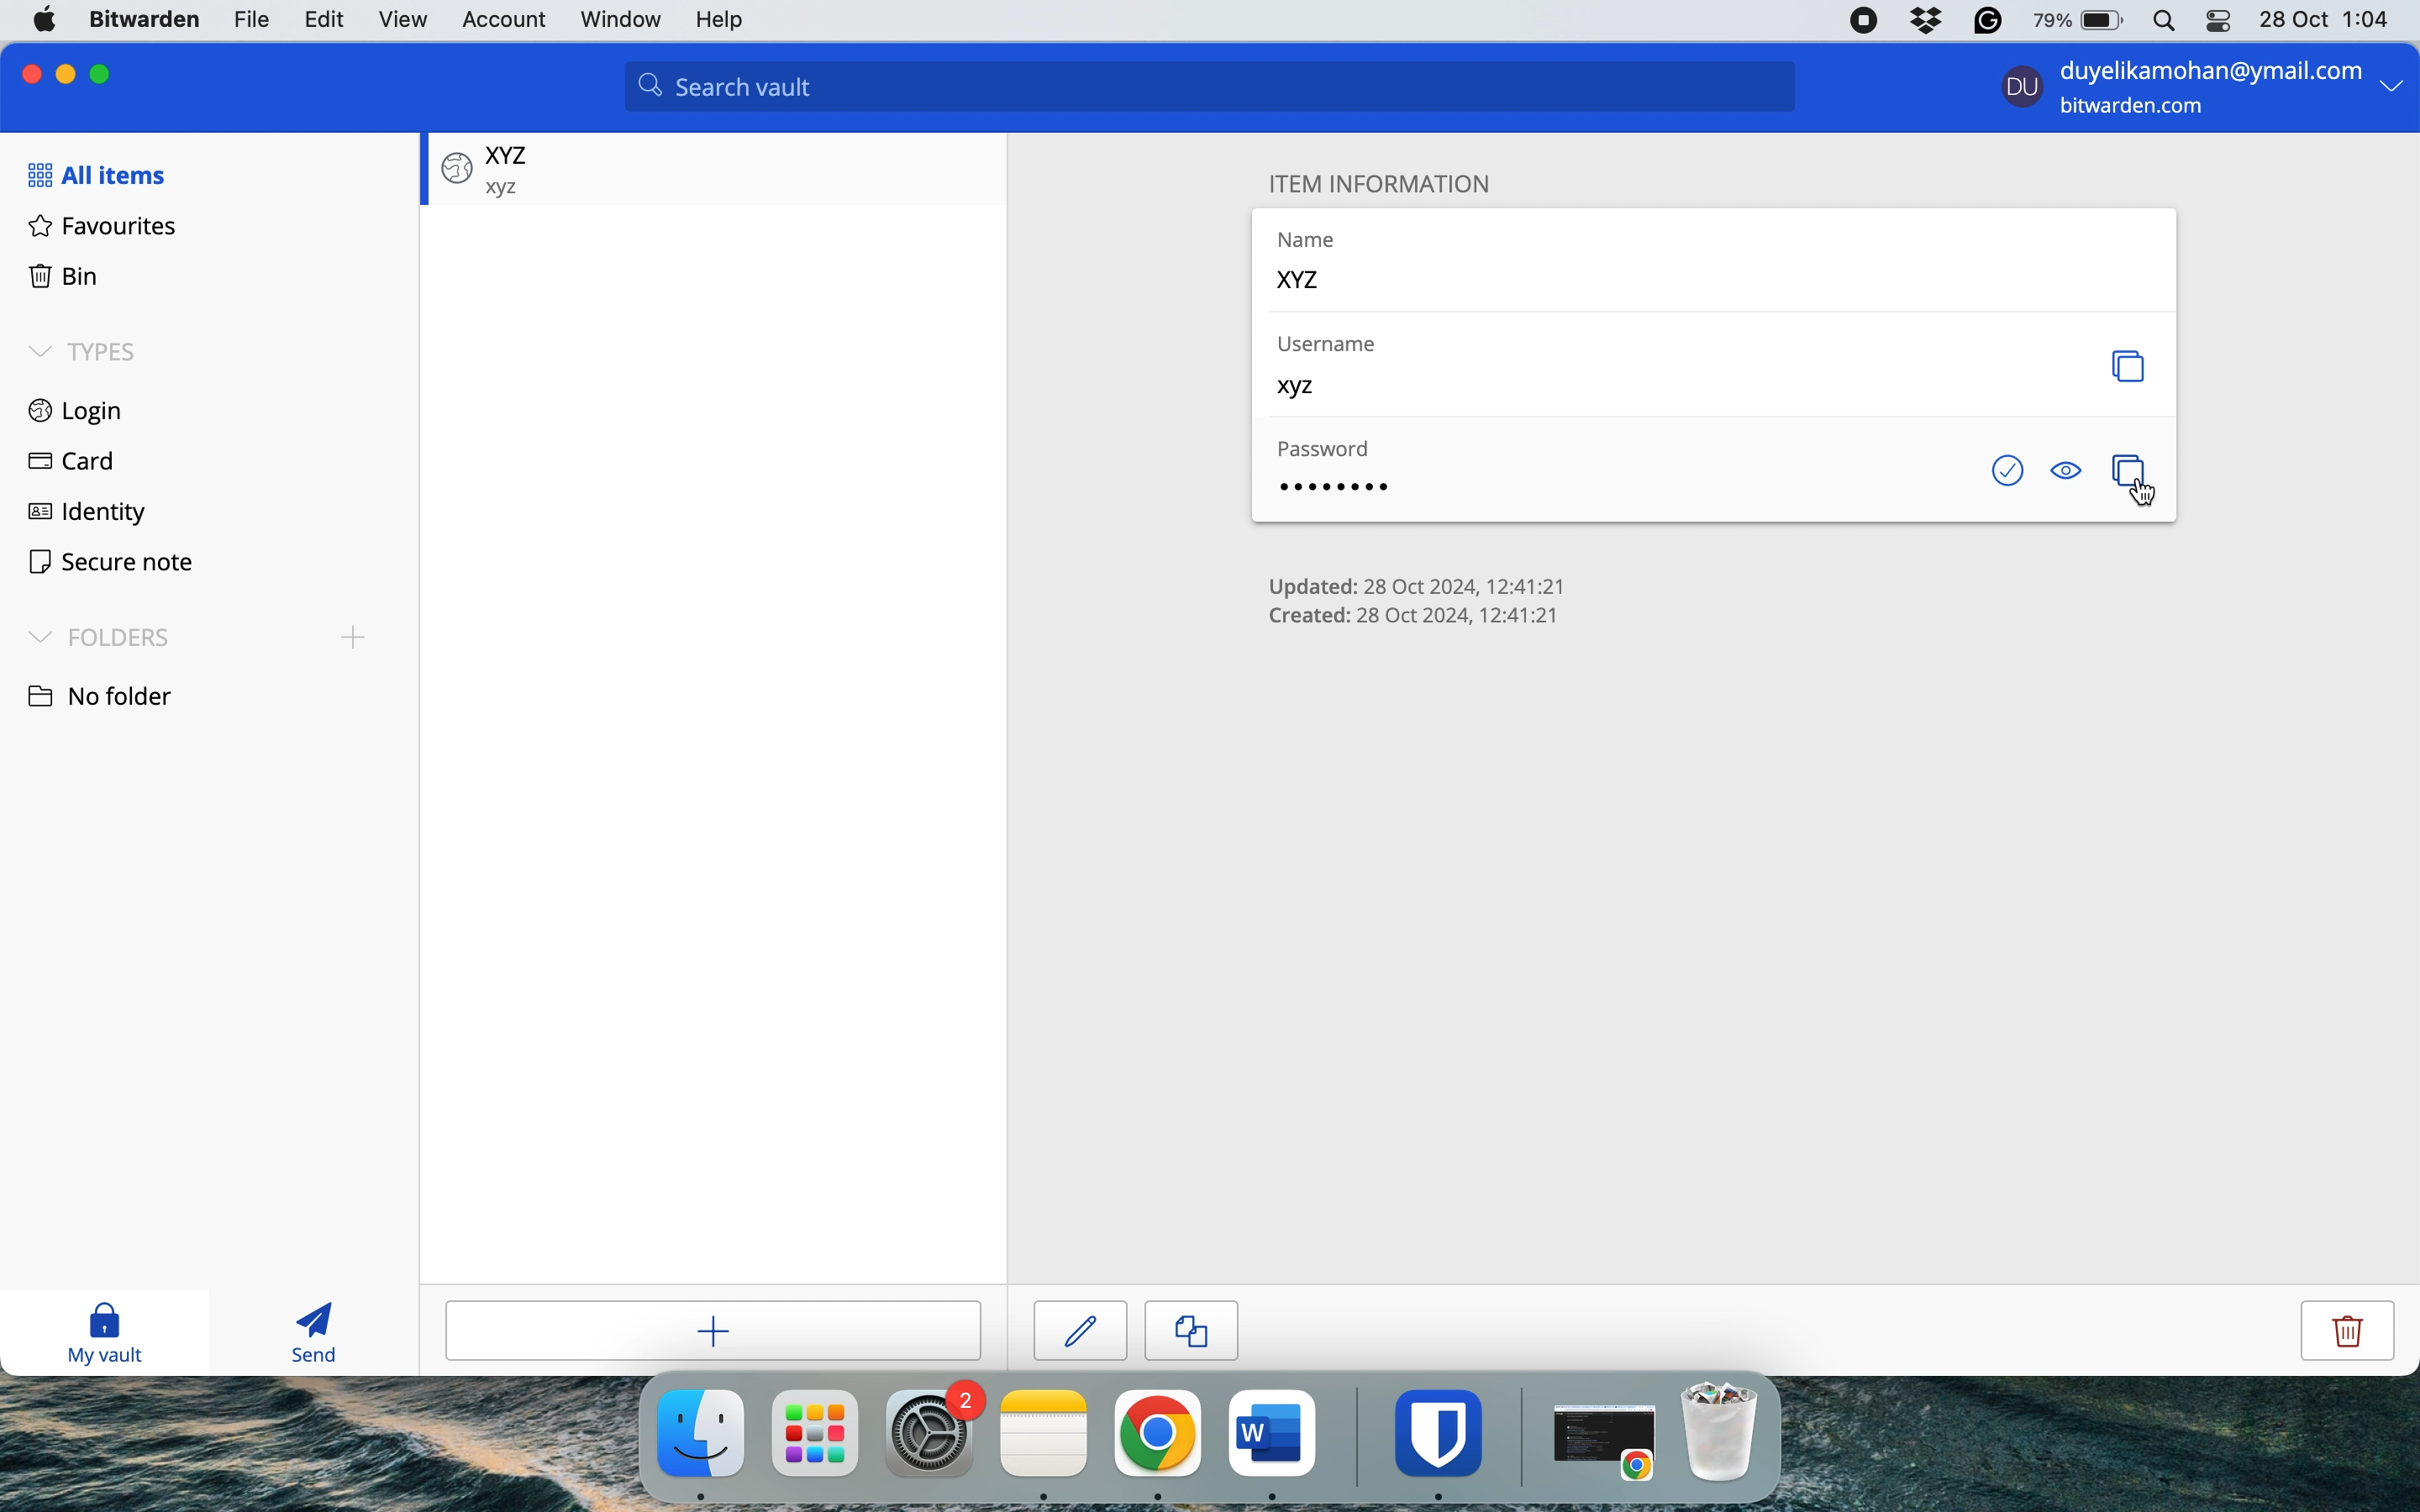 This screenshot has height=1512, width=2420. What do you see at coordinates (405, 18) in the screenshot?
I see `view` at bounding box center [405, 18].